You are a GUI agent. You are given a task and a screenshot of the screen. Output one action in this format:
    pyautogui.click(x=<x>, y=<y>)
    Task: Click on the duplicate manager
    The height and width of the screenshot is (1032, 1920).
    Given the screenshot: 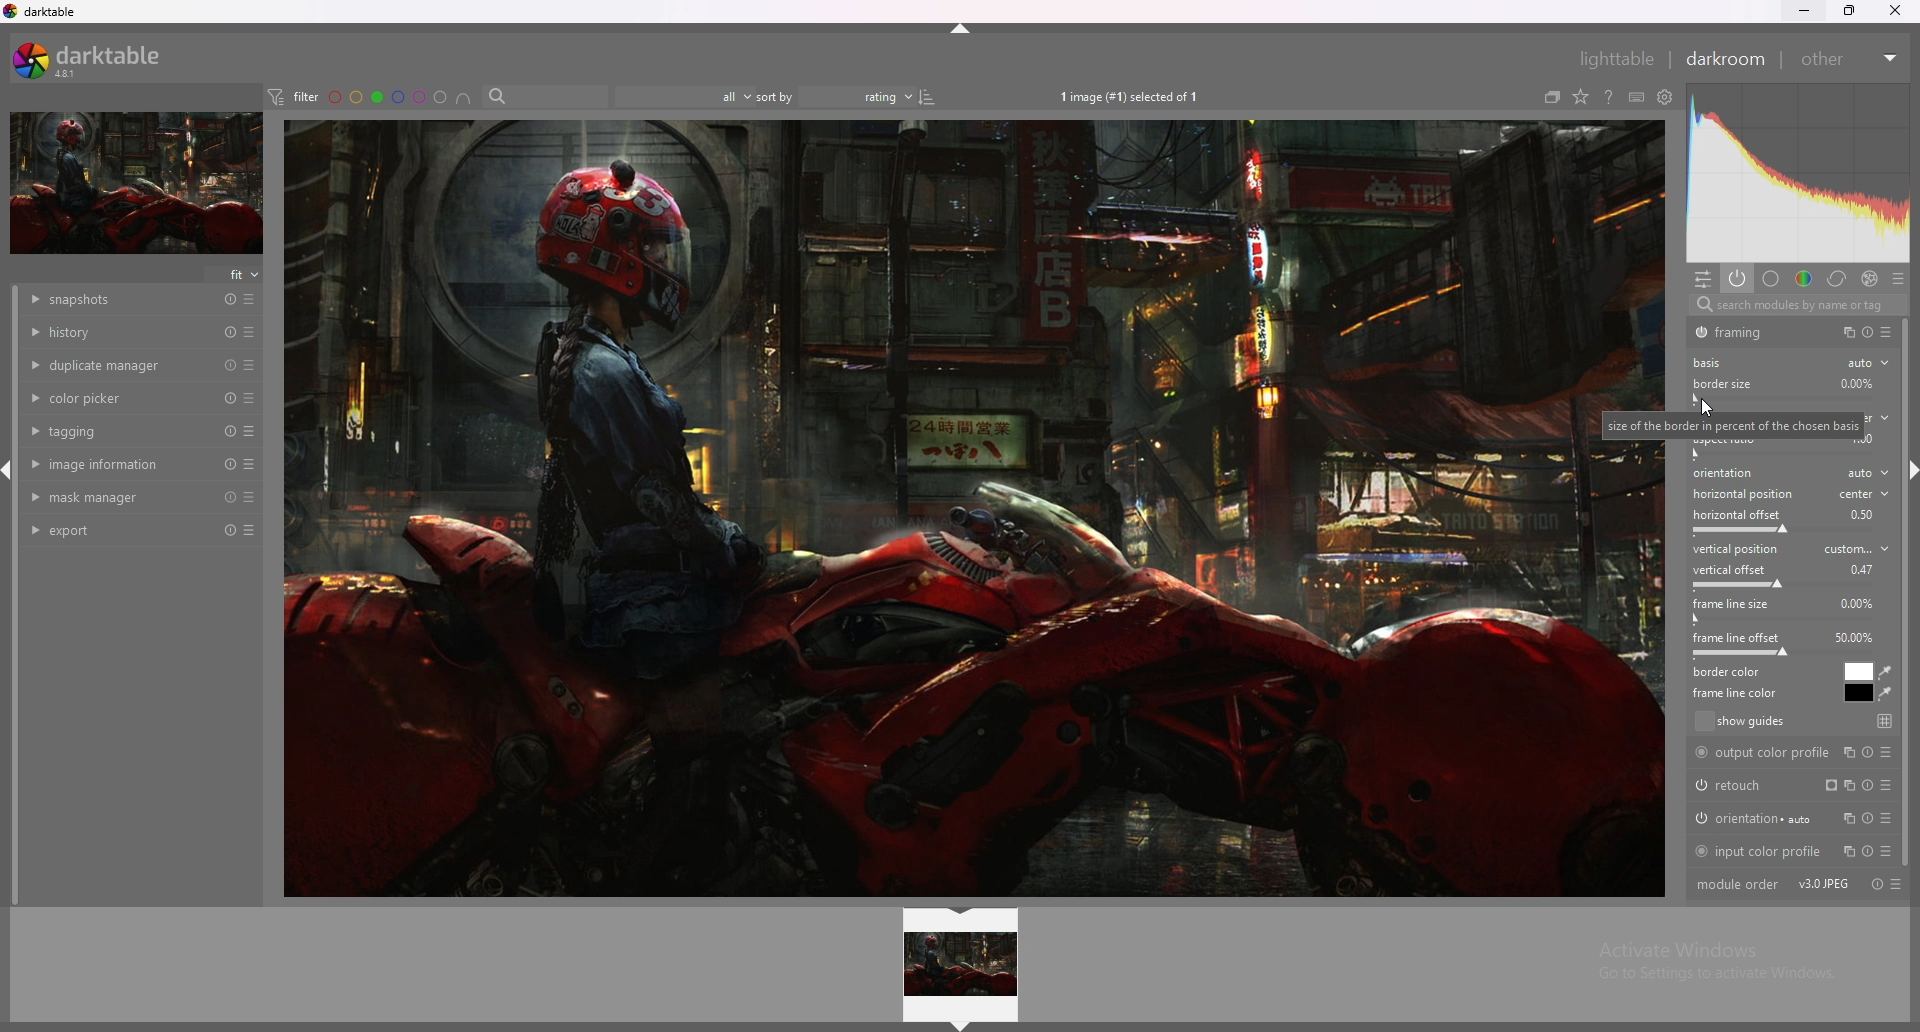 What is the action you would take?
    pyautogui.click(x=119, y=364)
    